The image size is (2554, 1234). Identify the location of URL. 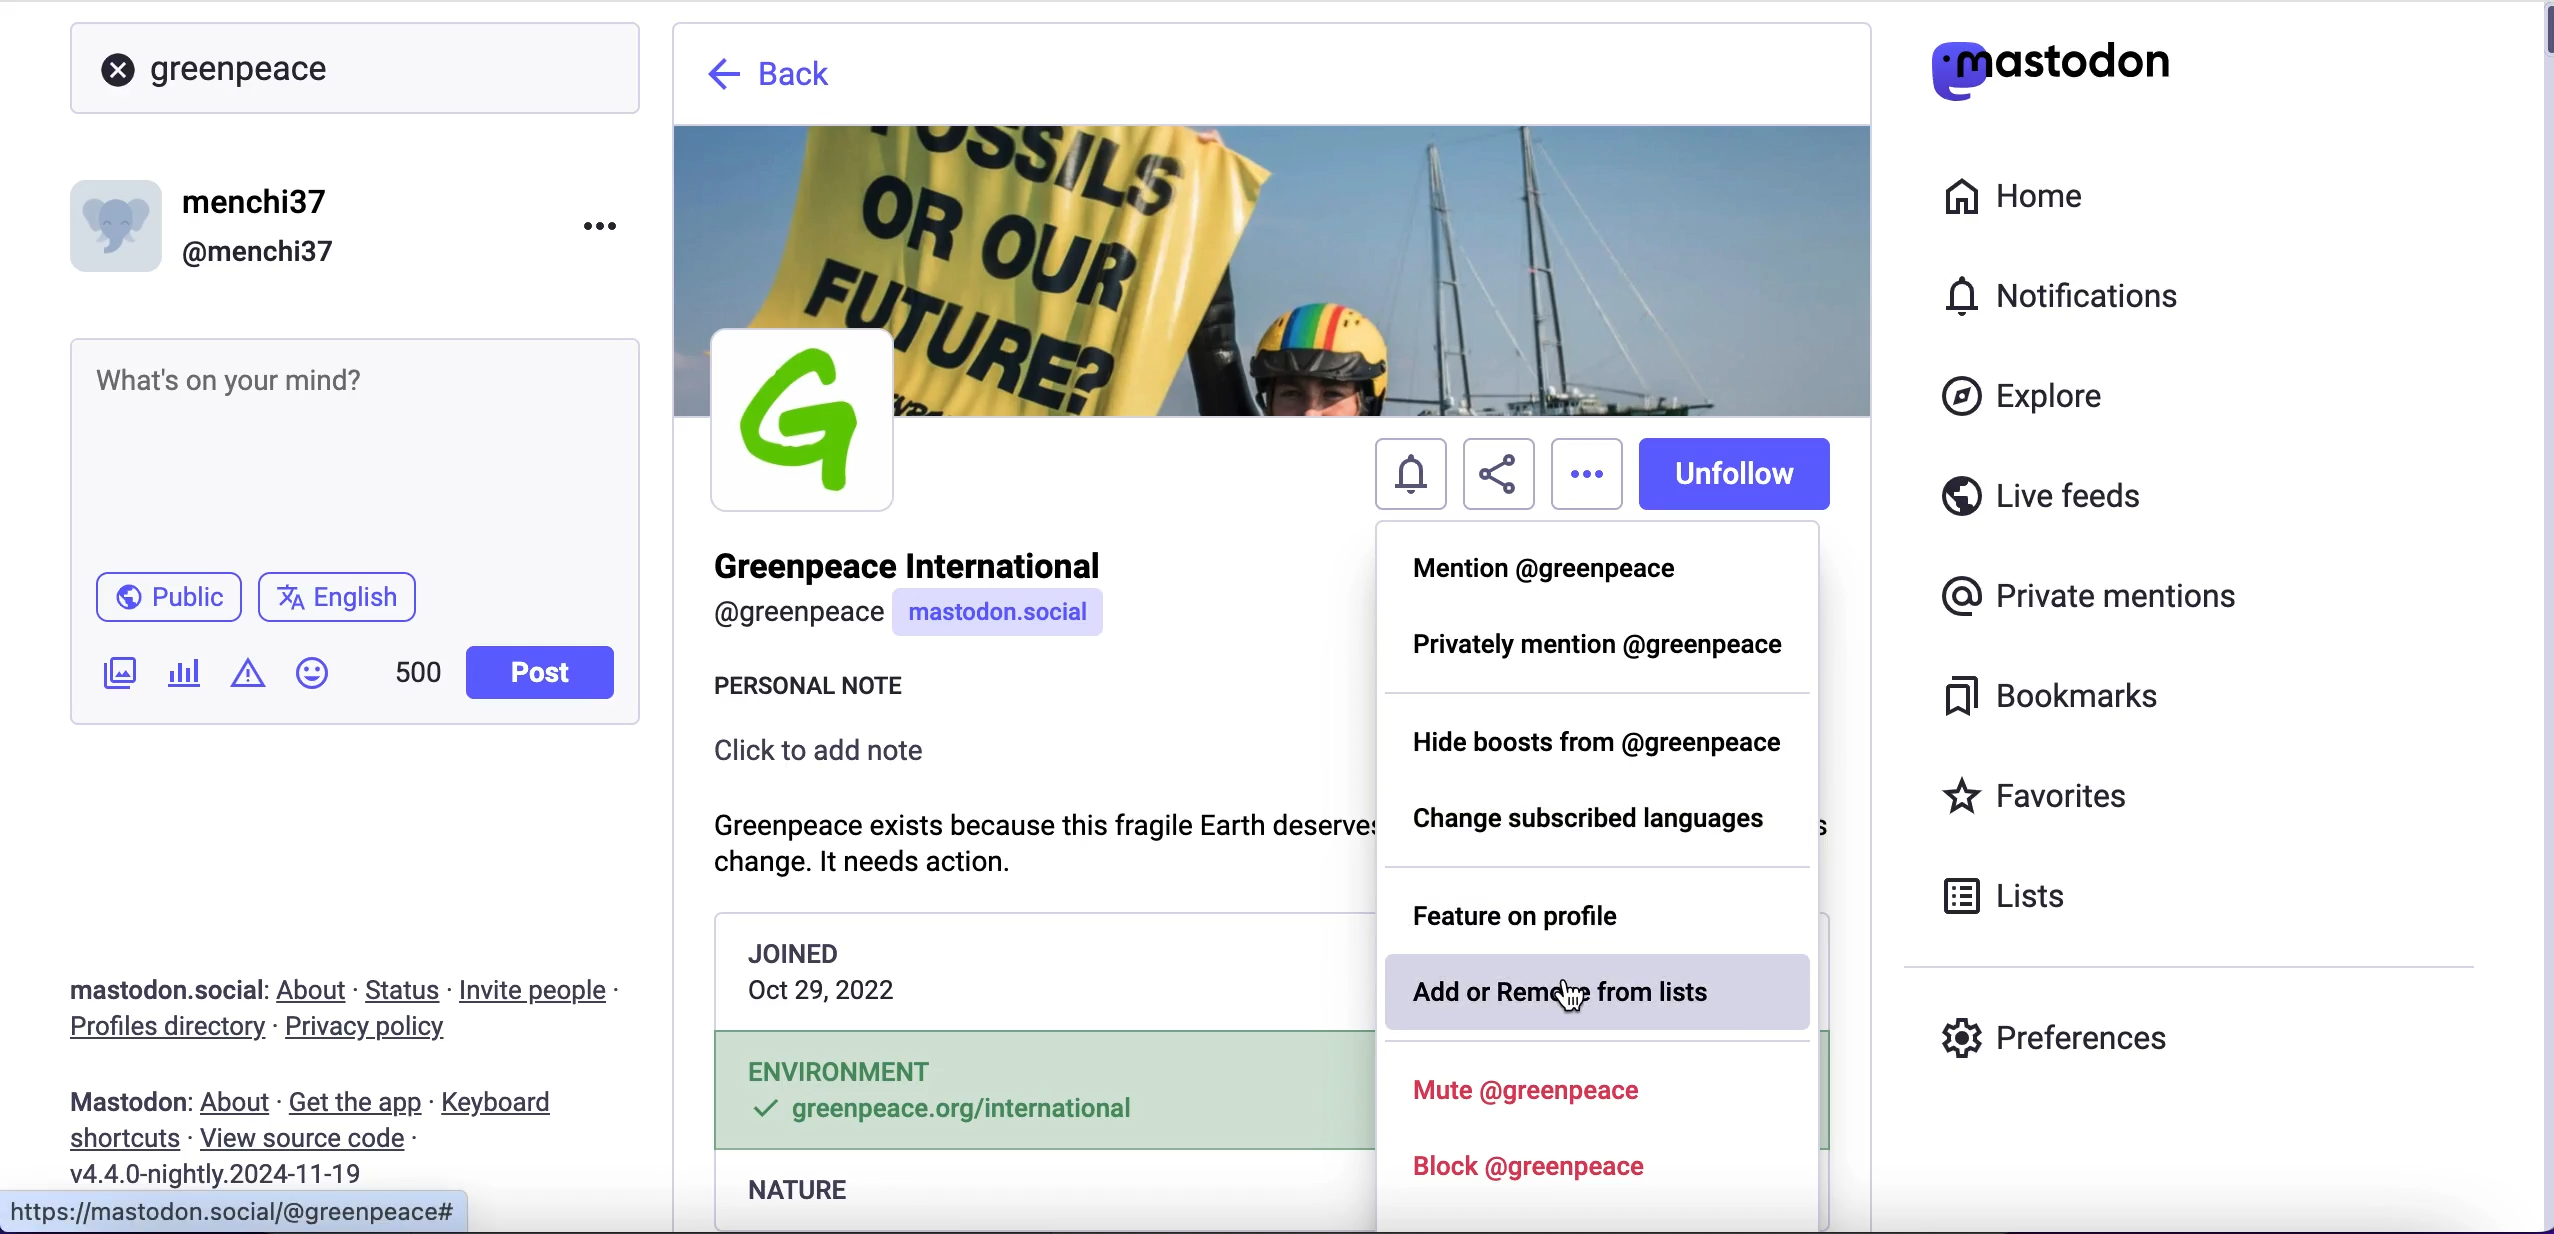
(235, 1209).